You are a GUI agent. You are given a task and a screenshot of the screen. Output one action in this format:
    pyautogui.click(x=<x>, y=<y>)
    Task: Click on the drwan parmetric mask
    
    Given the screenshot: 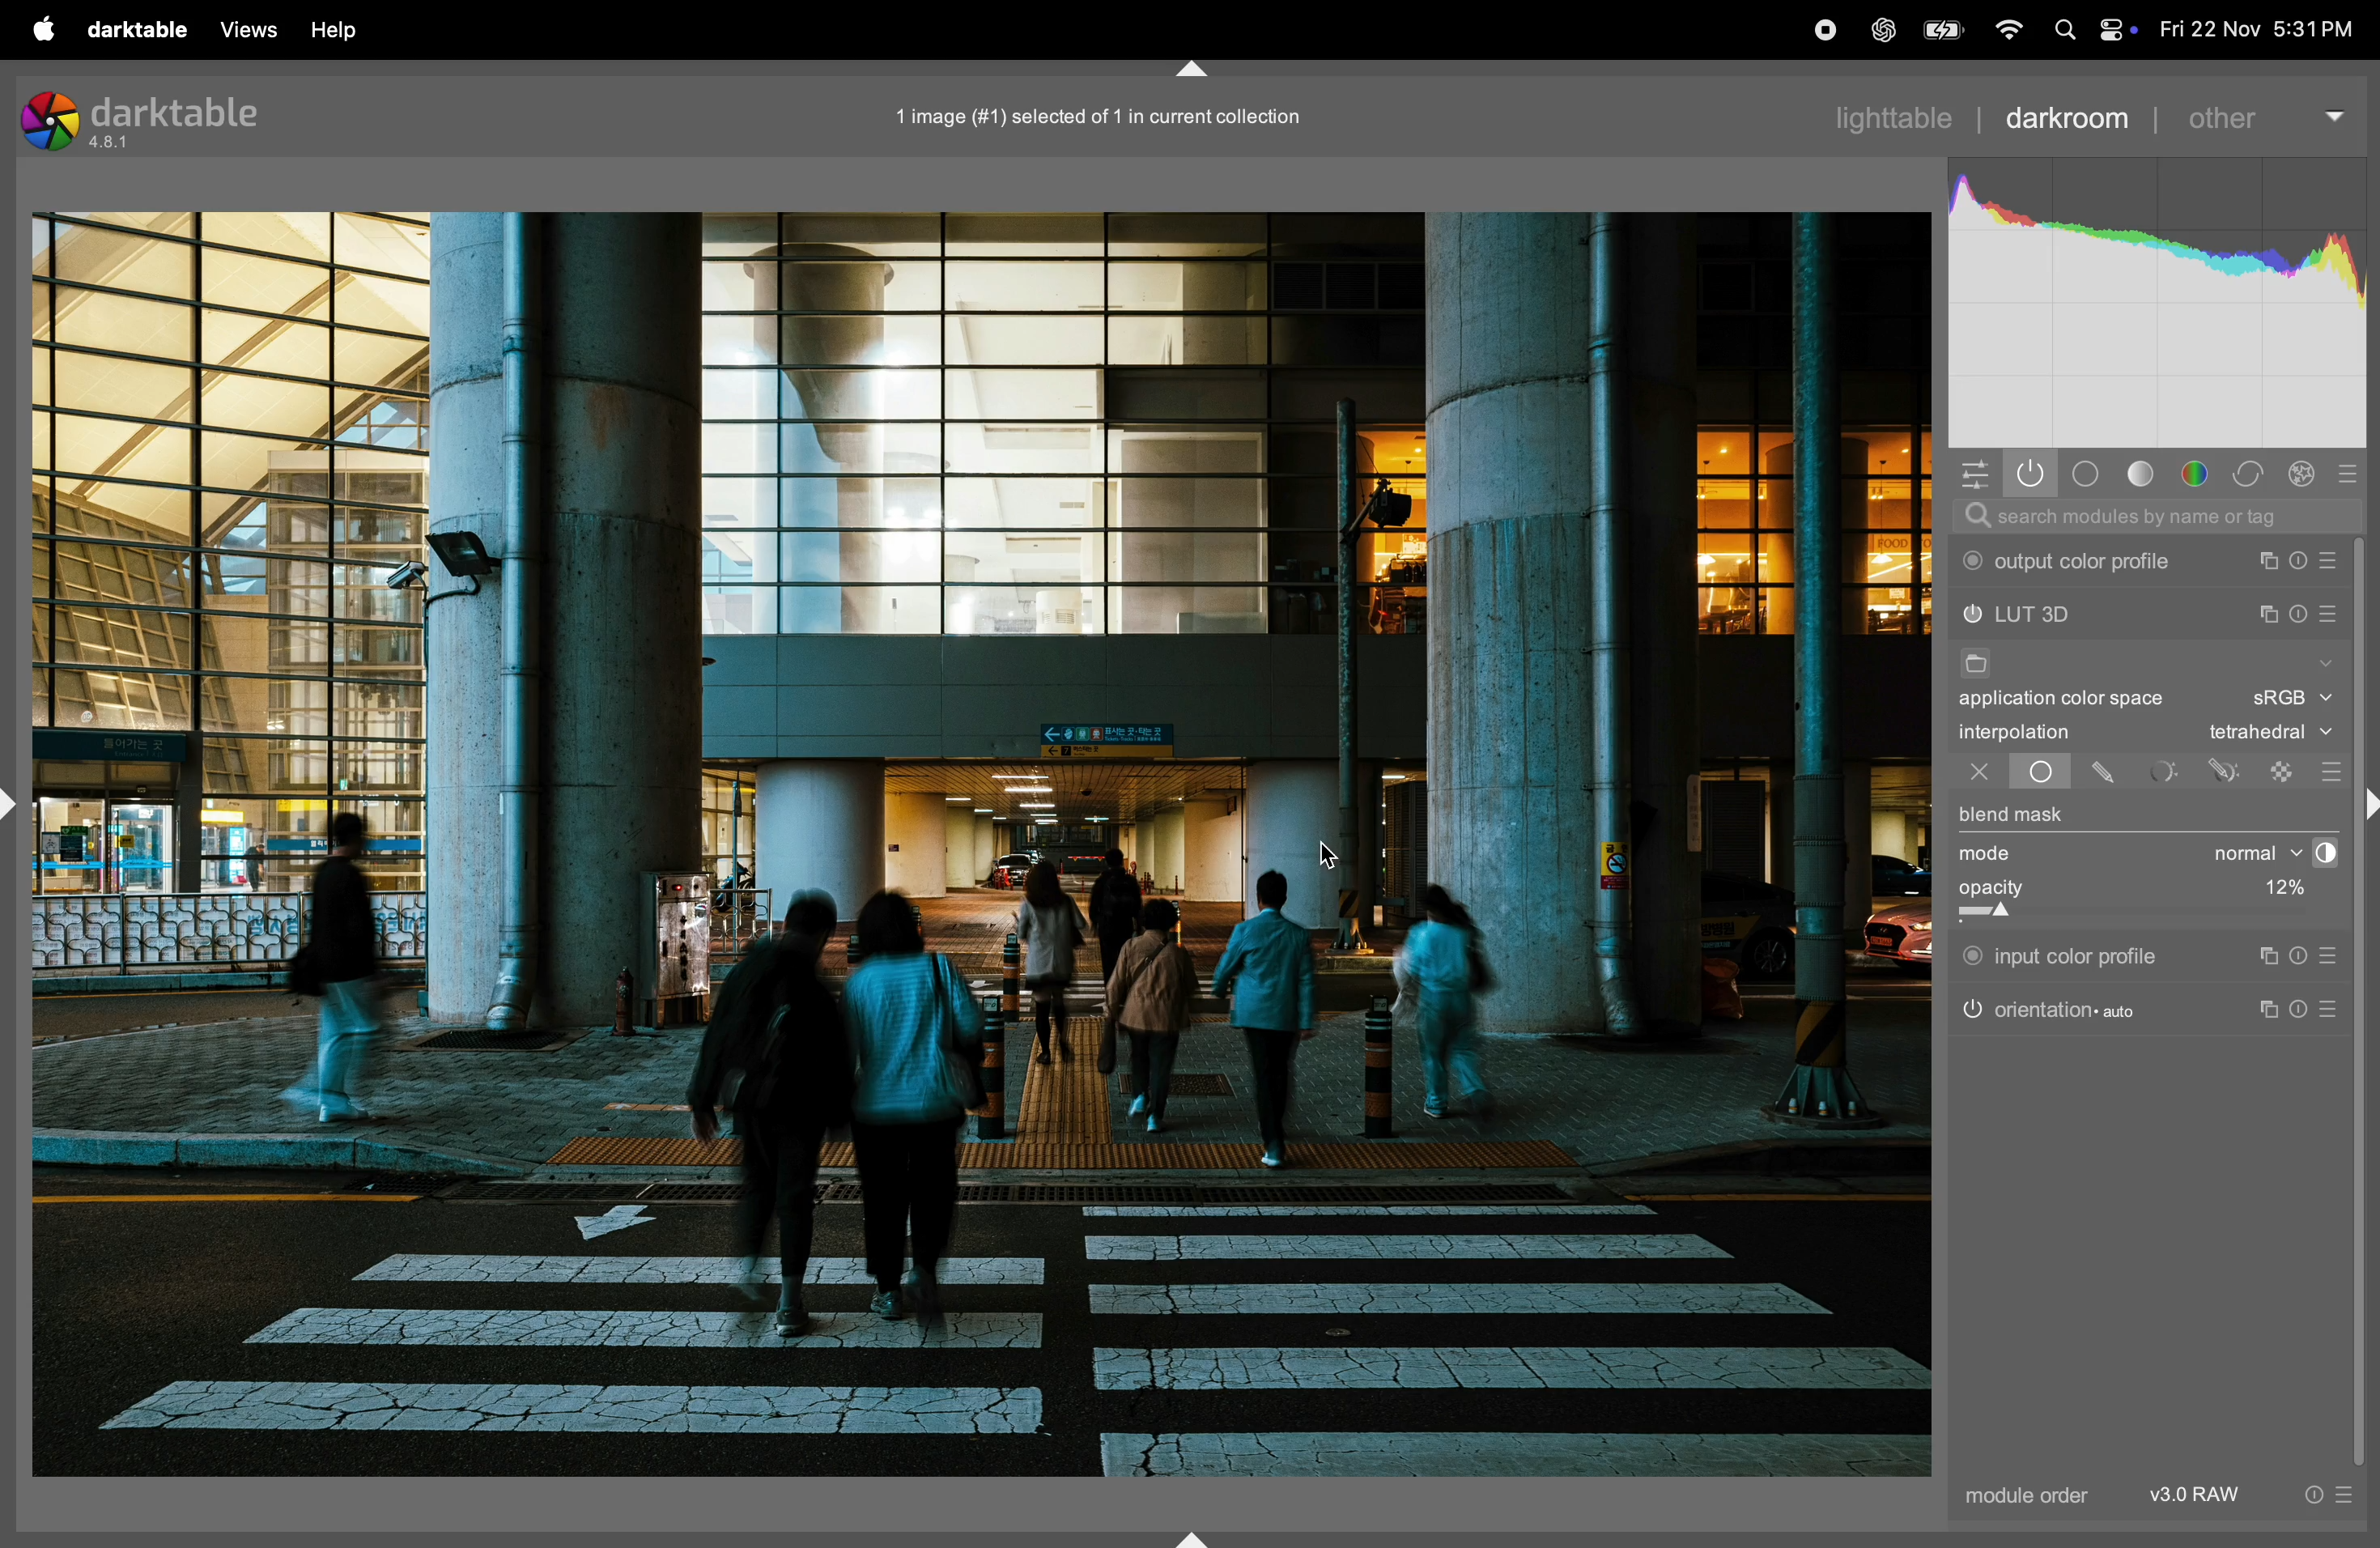 What is the action you would take?
    pyautogui.click(x=2229, y=768)
    